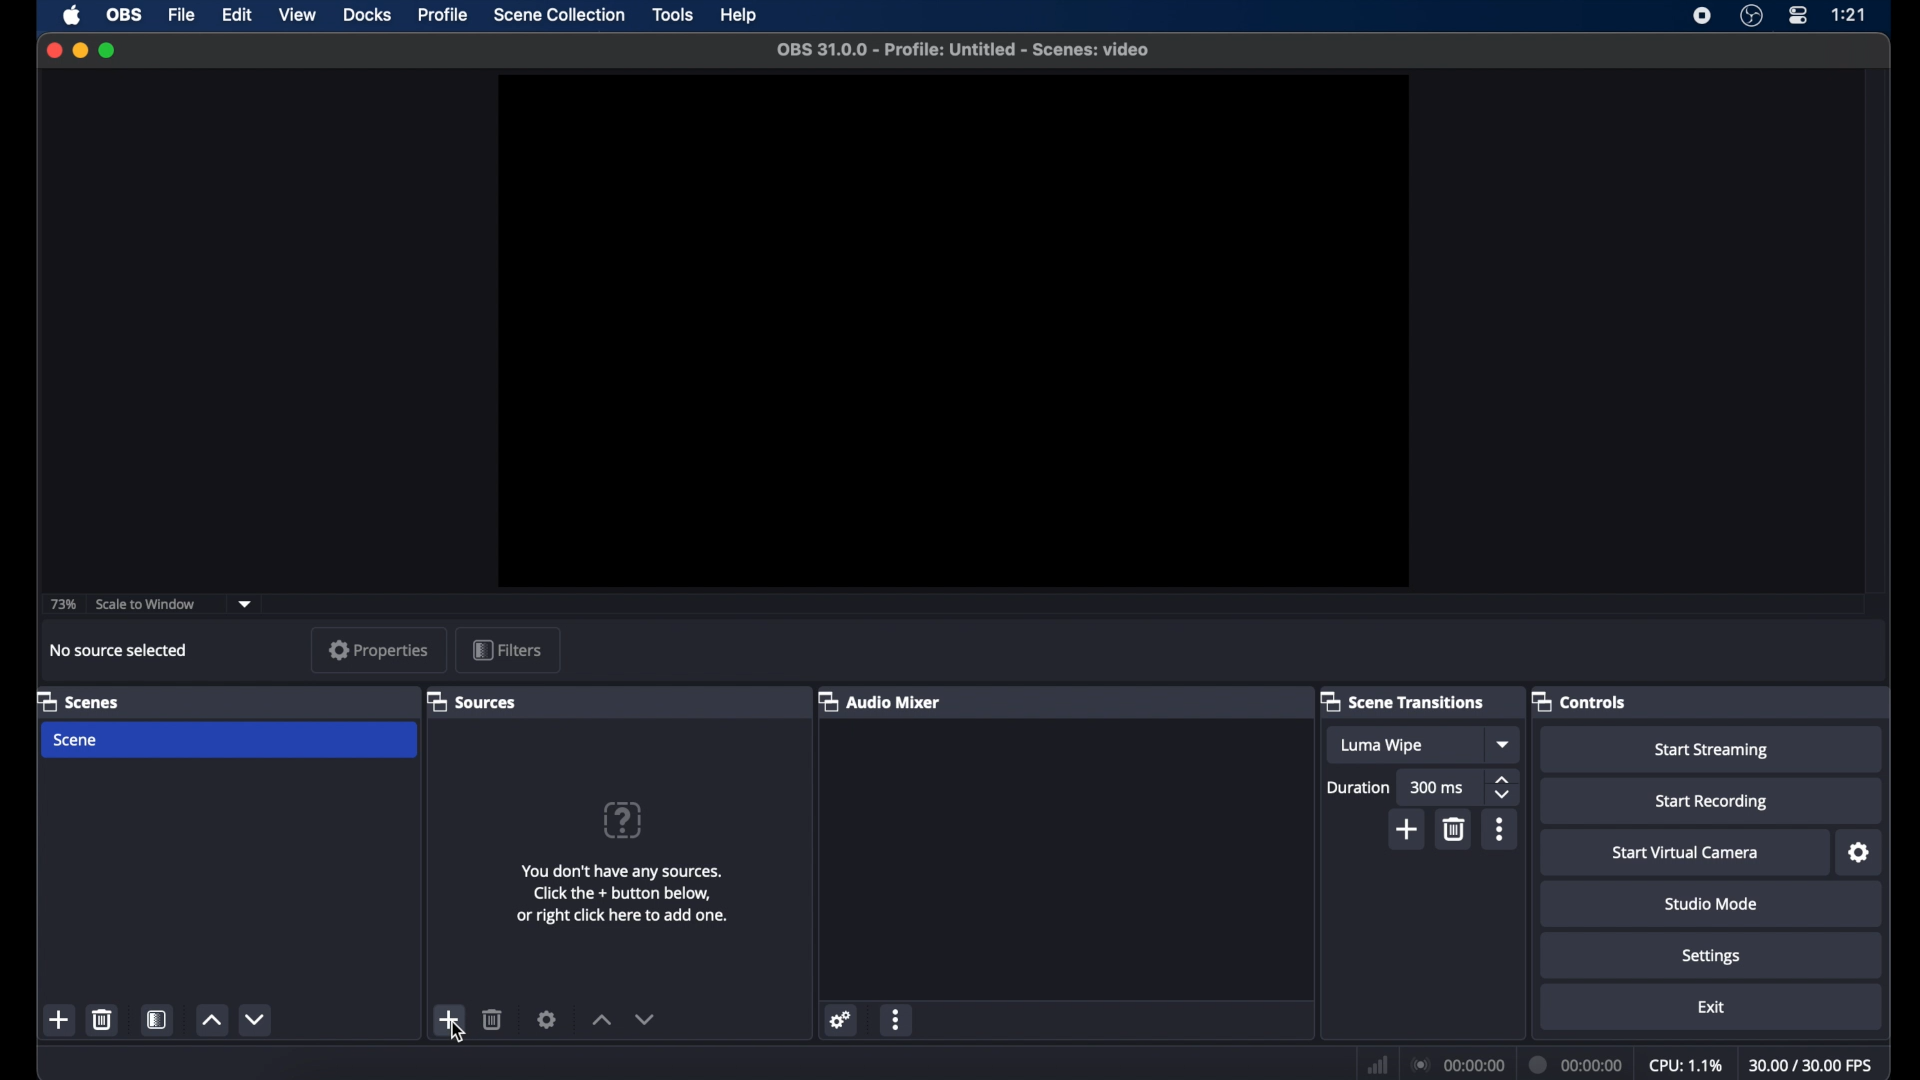  I want to click on preview, so click(955, 333).